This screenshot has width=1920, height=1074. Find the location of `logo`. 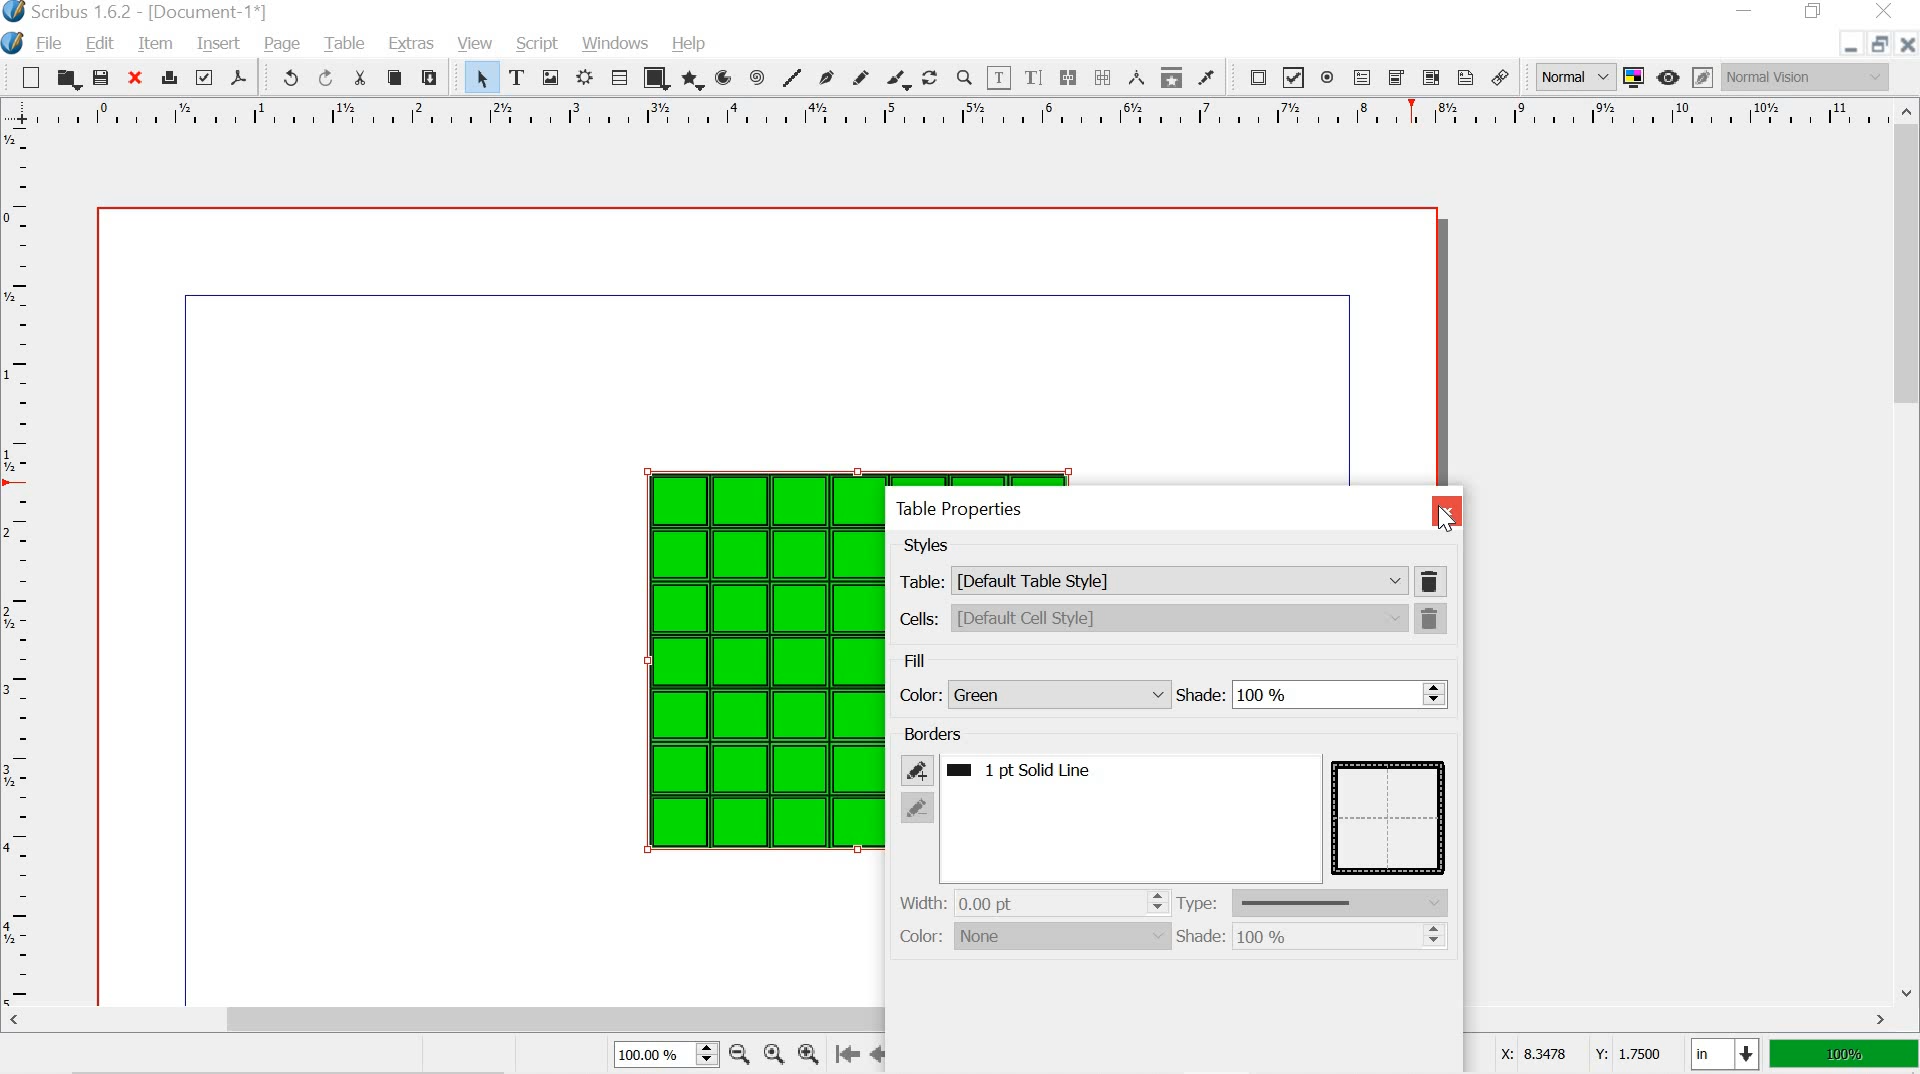

logo is located at coordinates (11, 44).